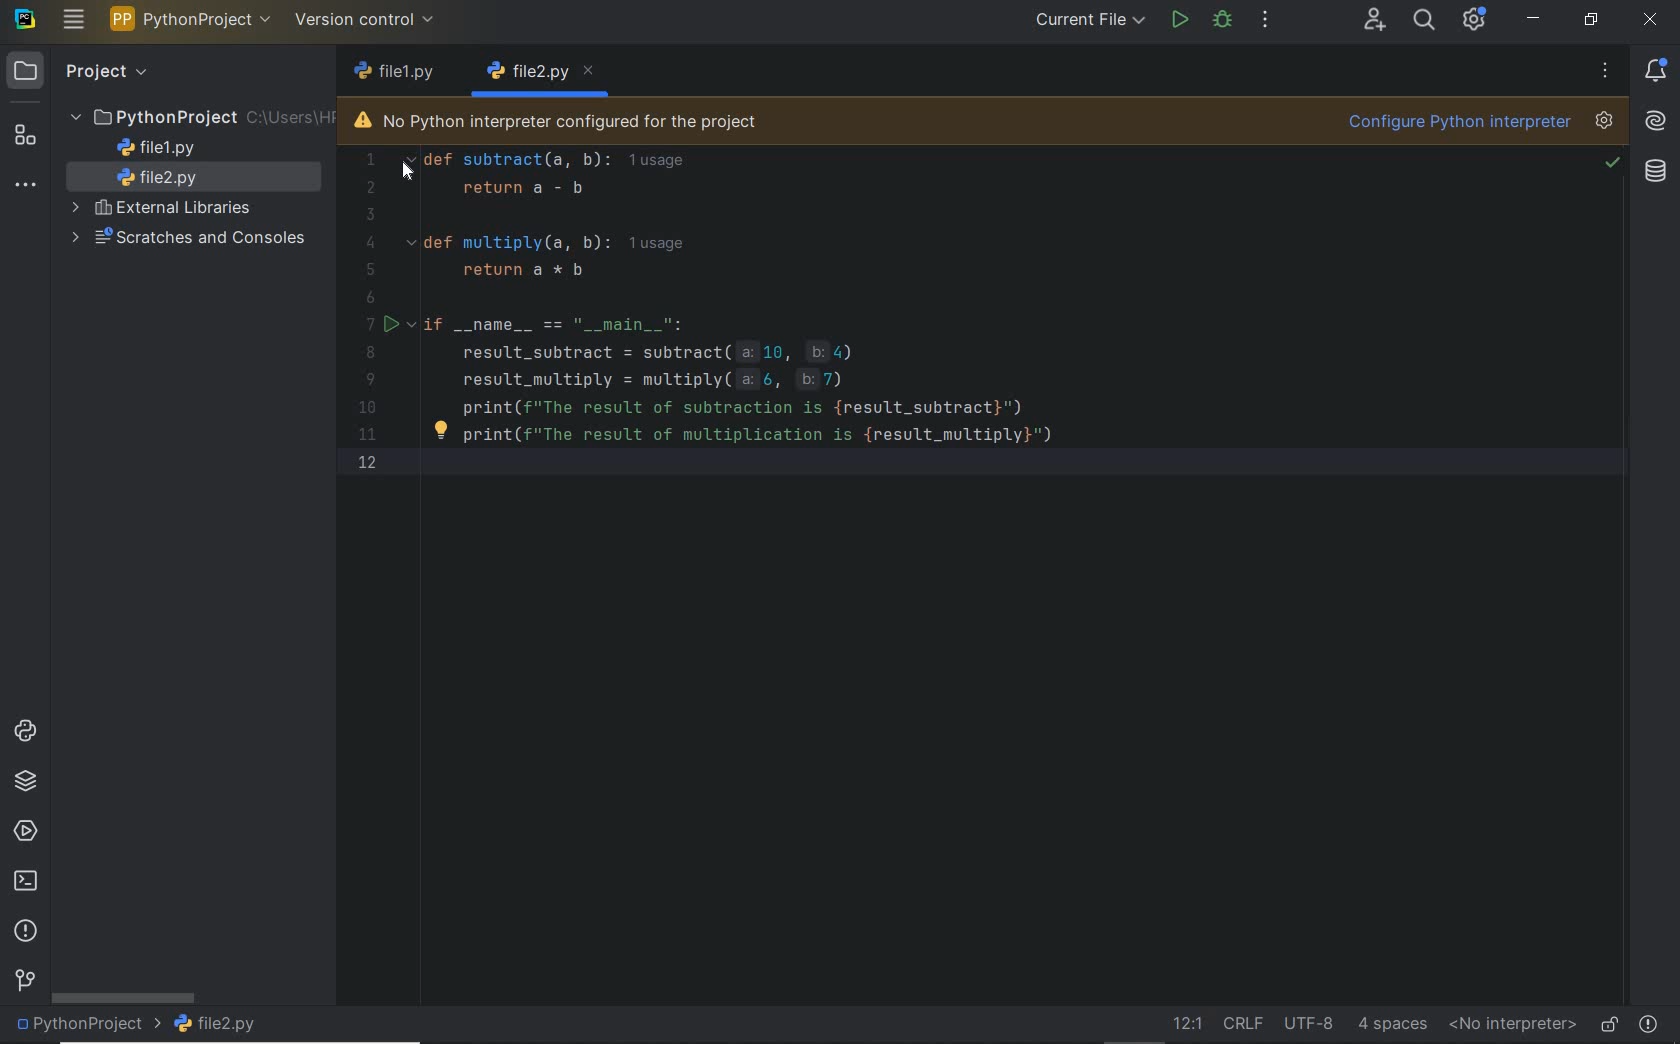  I want to click on file encoding, so click(1310, 1022).